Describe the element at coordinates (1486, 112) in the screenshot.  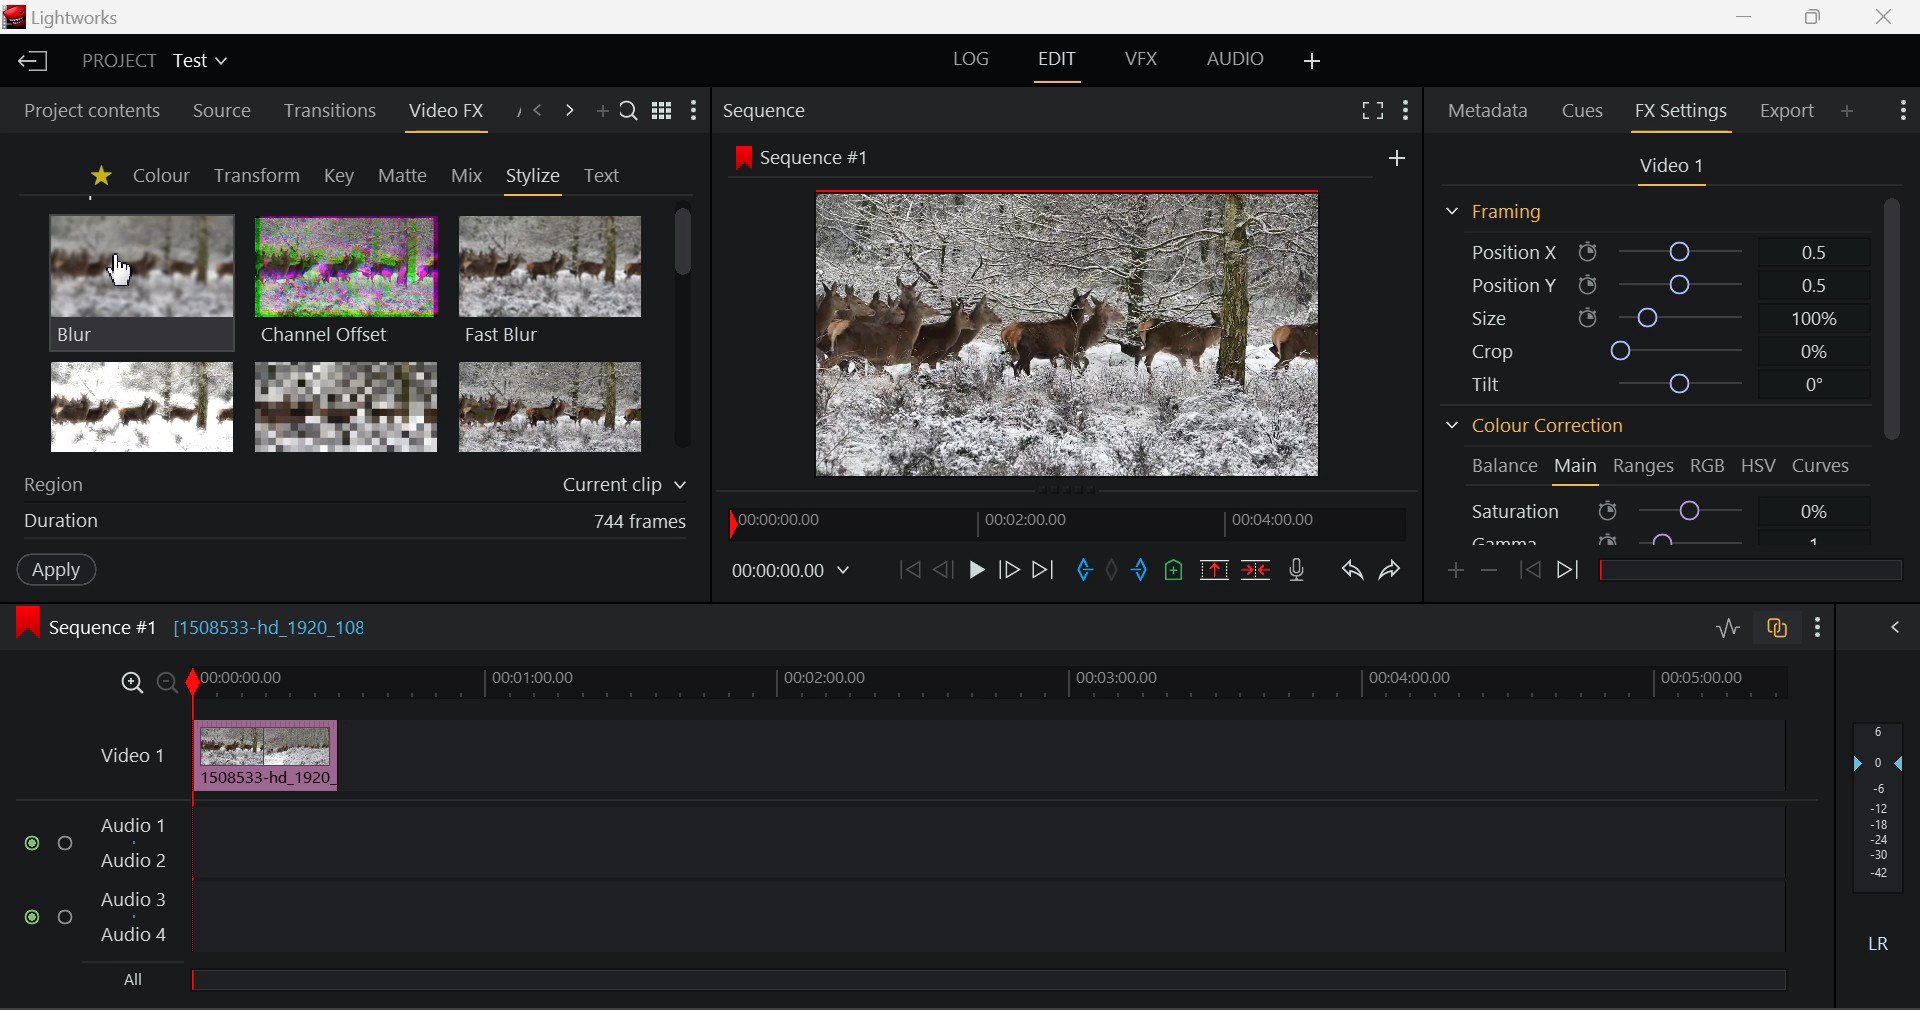
I see `Metadata Panel` at that location.